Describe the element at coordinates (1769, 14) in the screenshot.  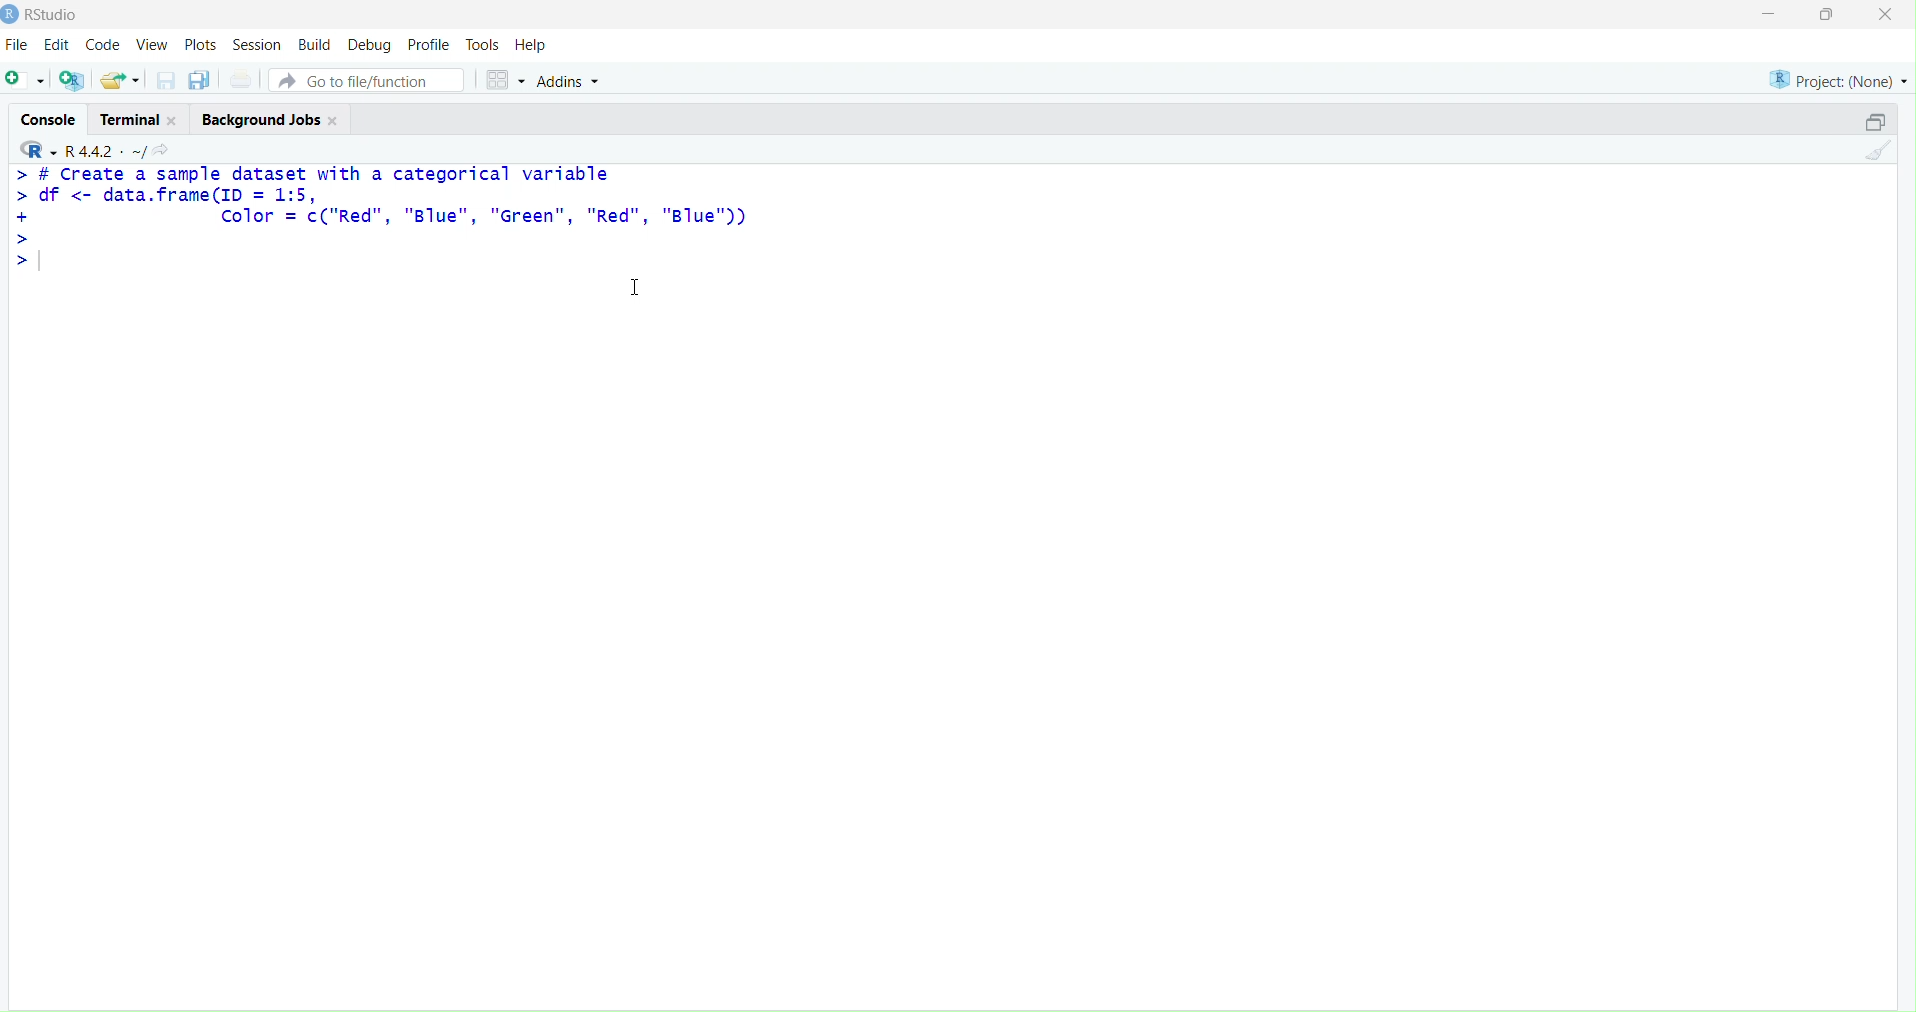
I see `minimise` at that location.